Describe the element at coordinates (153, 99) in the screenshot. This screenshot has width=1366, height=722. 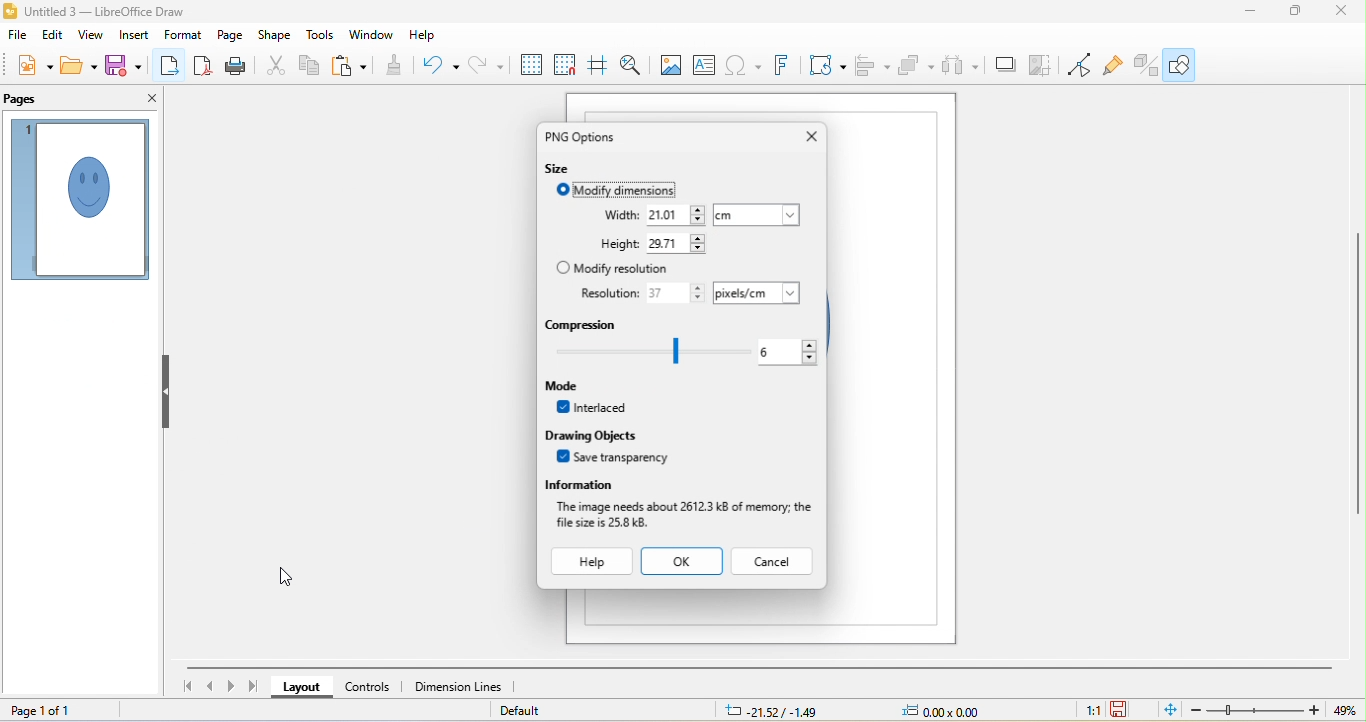
I see `close` at that location.